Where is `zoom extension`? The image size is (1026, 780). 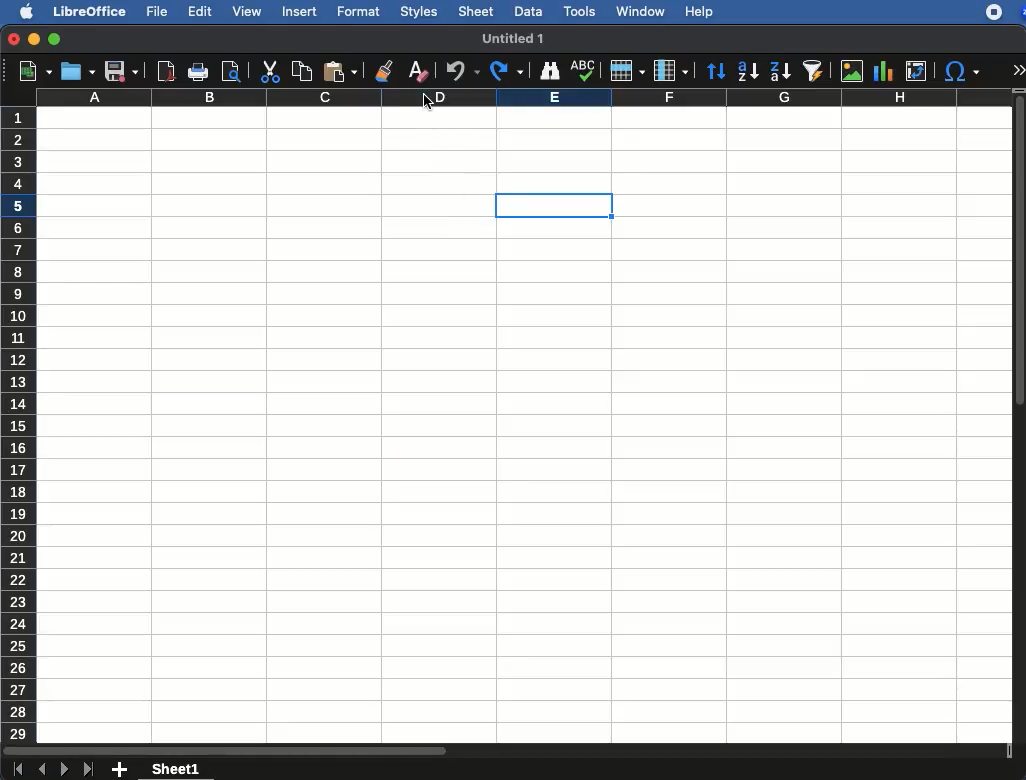
zoom extension is located at coordinates (1020, 12).